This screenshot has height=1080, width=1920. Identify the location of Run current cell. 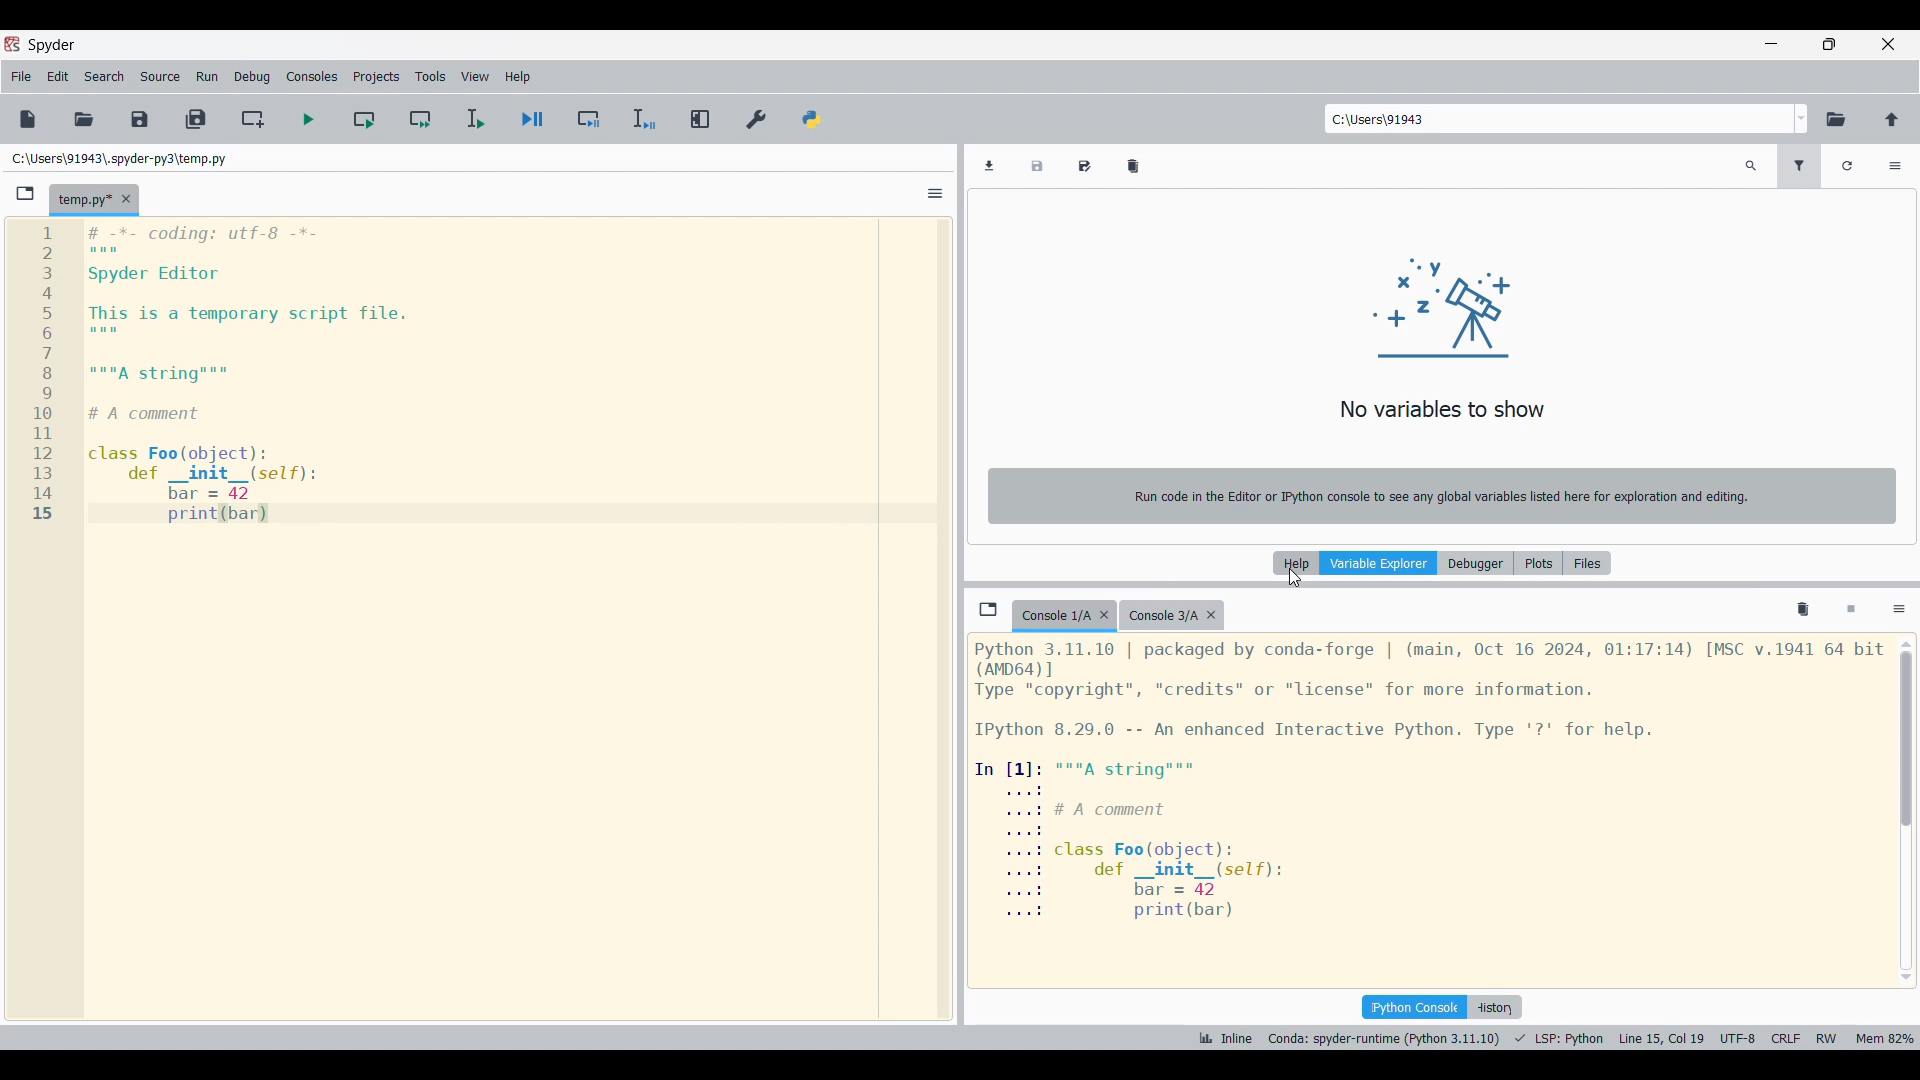
(365, 119).